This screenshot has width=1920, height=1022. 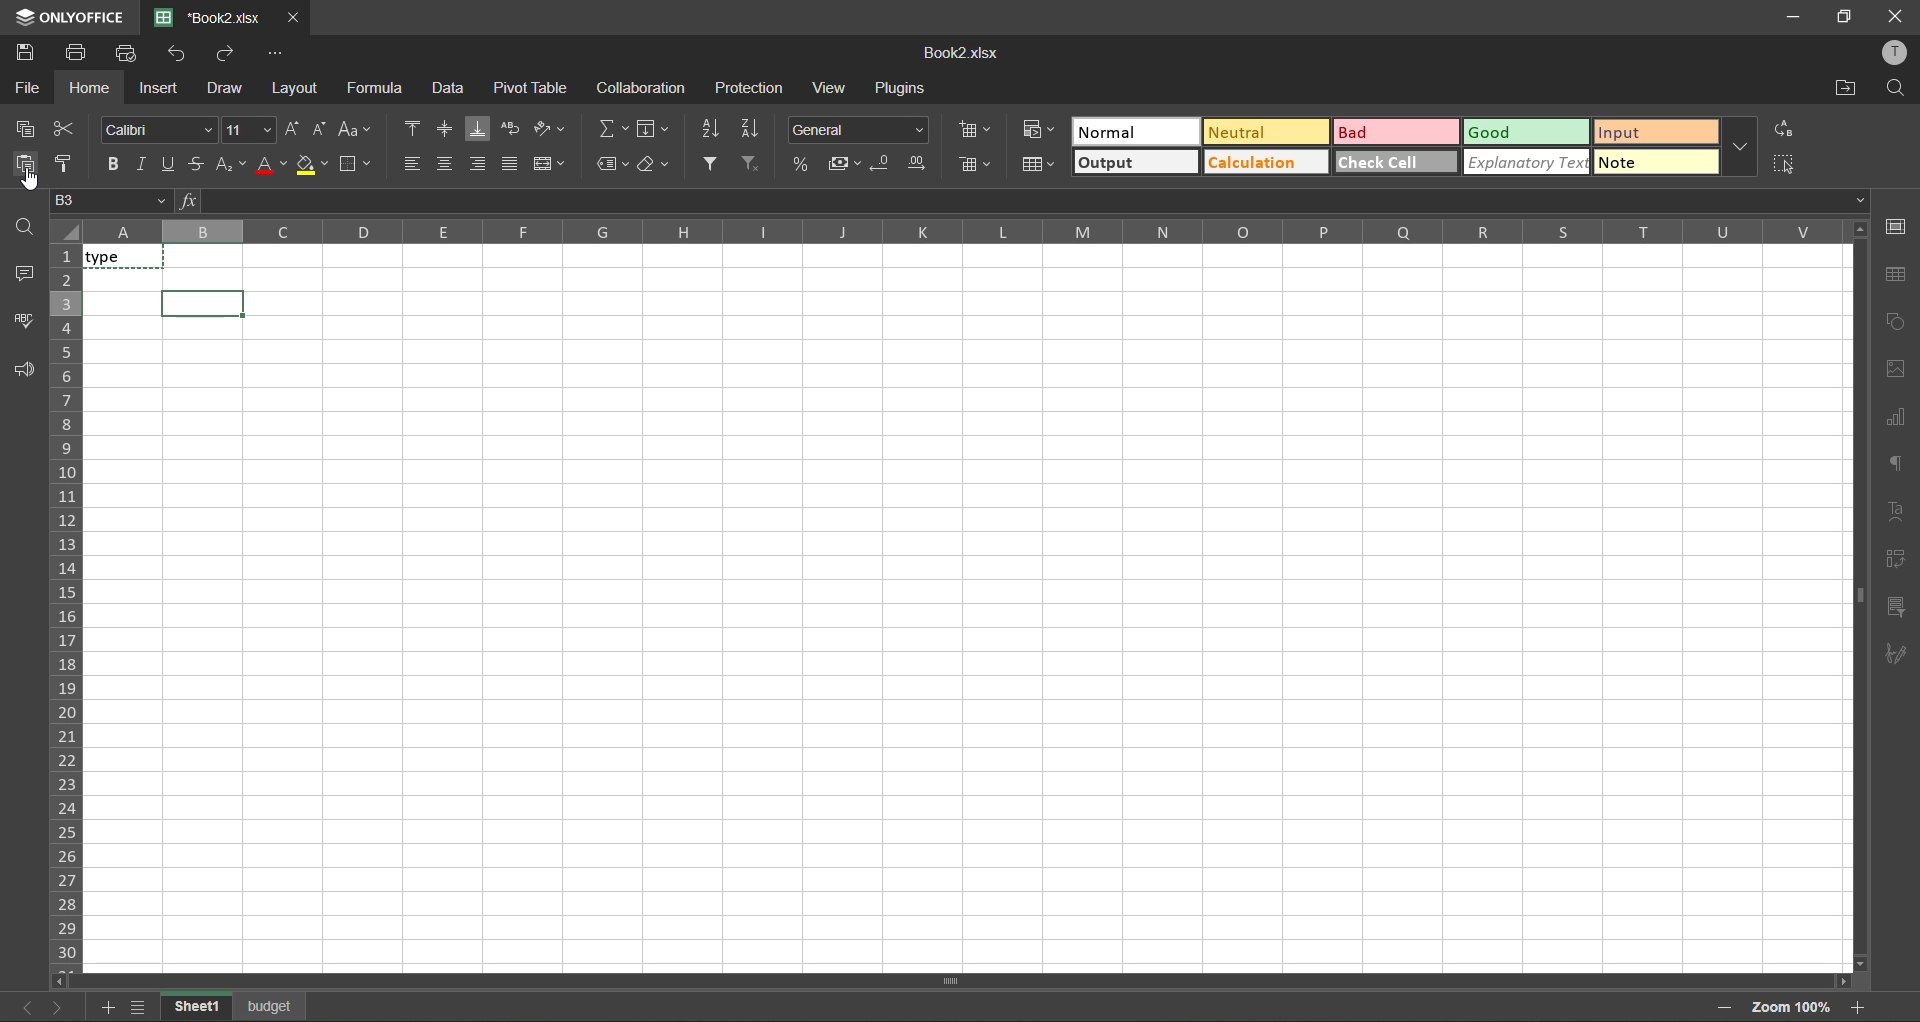 I want to click on zoom out, so click(x=1724, y=1009).